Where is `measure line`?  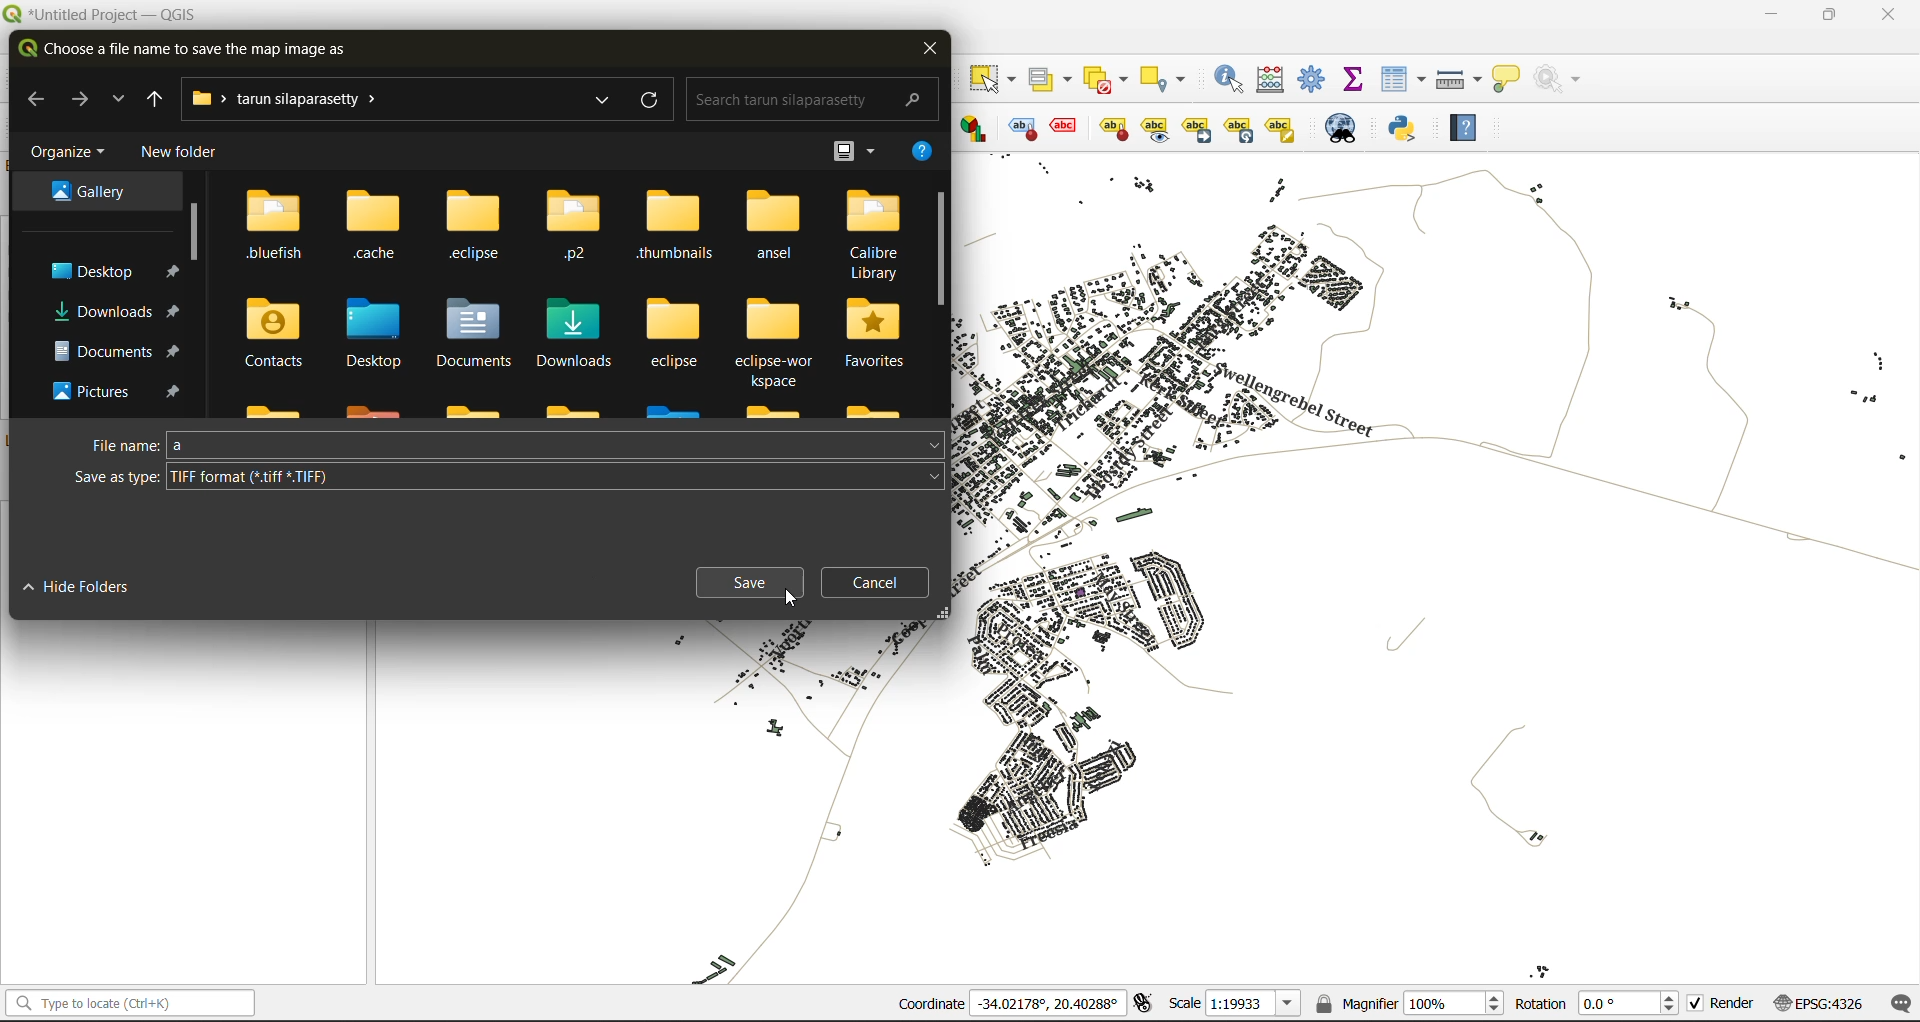 measure line is located at coordinates (1459, 78).